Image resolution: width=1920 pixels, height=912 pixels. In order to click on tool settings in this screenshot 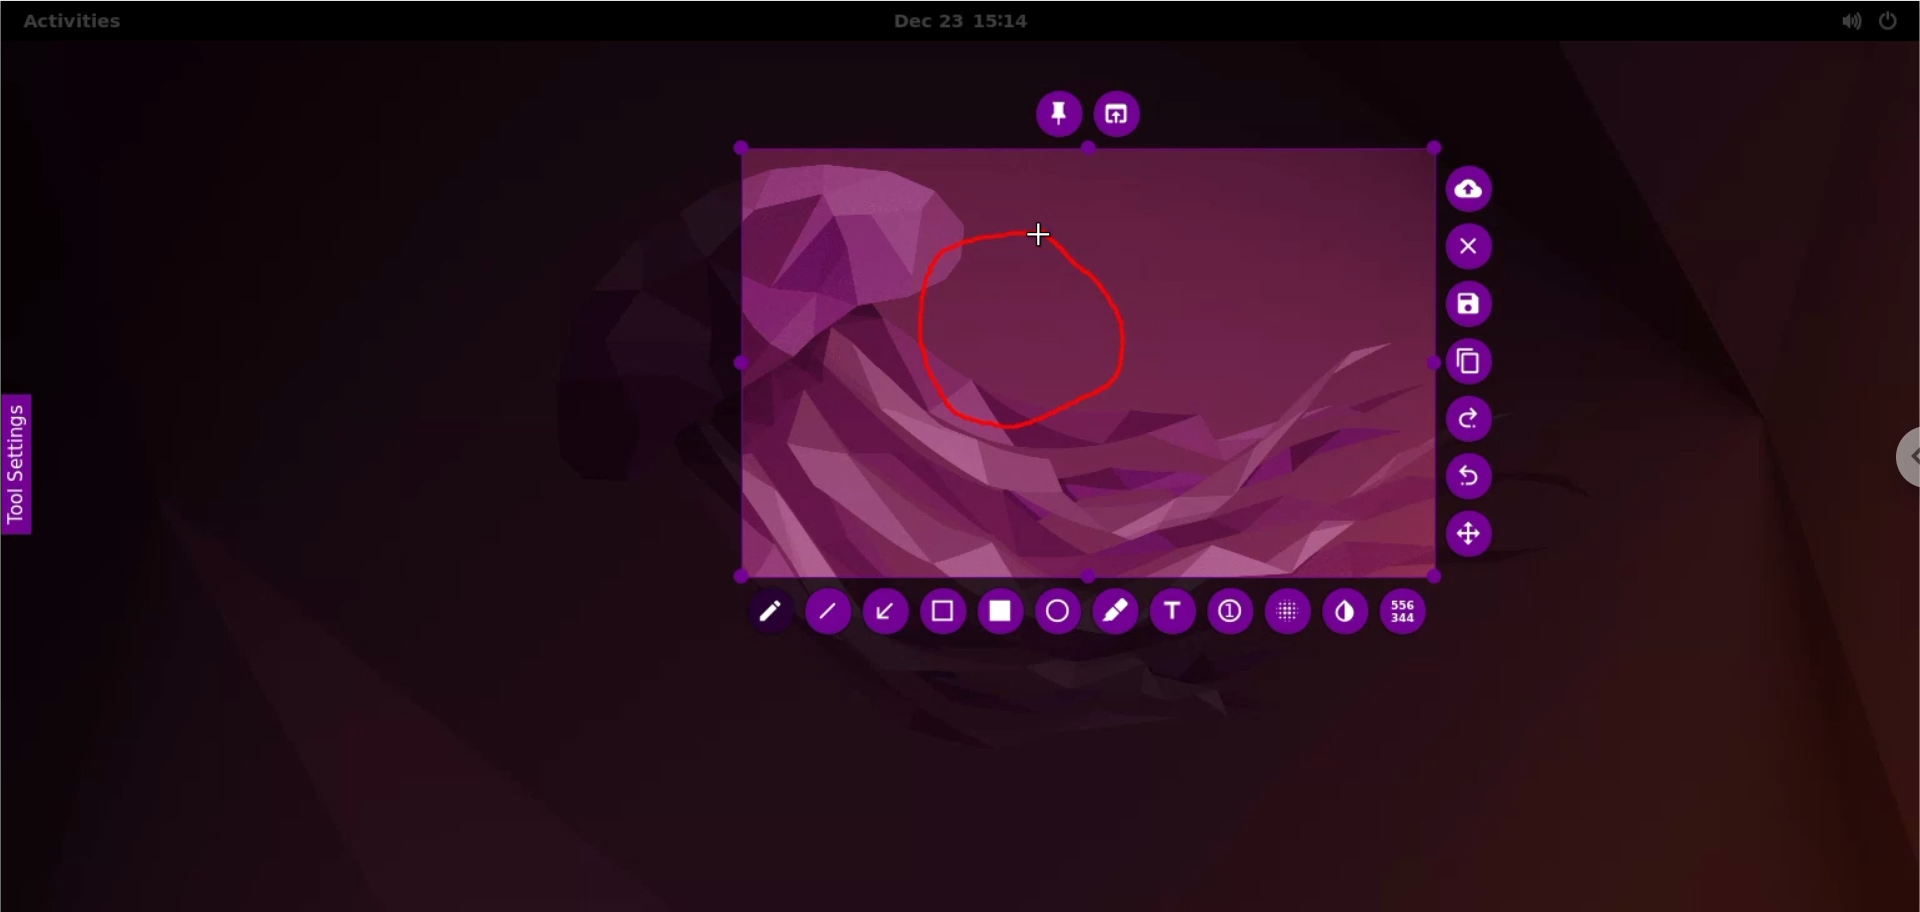, I will do `click(19, 469)`.